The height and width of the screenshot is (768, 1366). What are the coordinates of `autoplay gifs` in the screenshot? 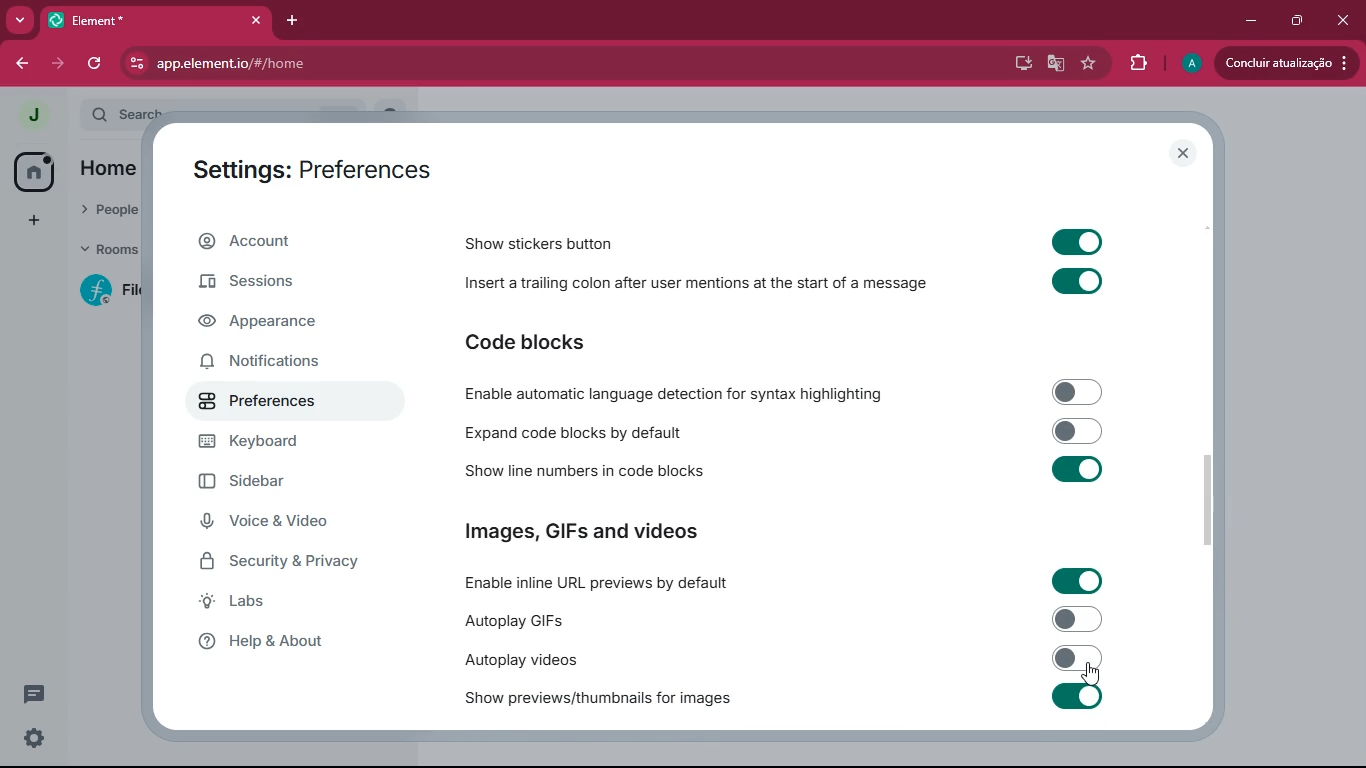 It's located at (511, 620).